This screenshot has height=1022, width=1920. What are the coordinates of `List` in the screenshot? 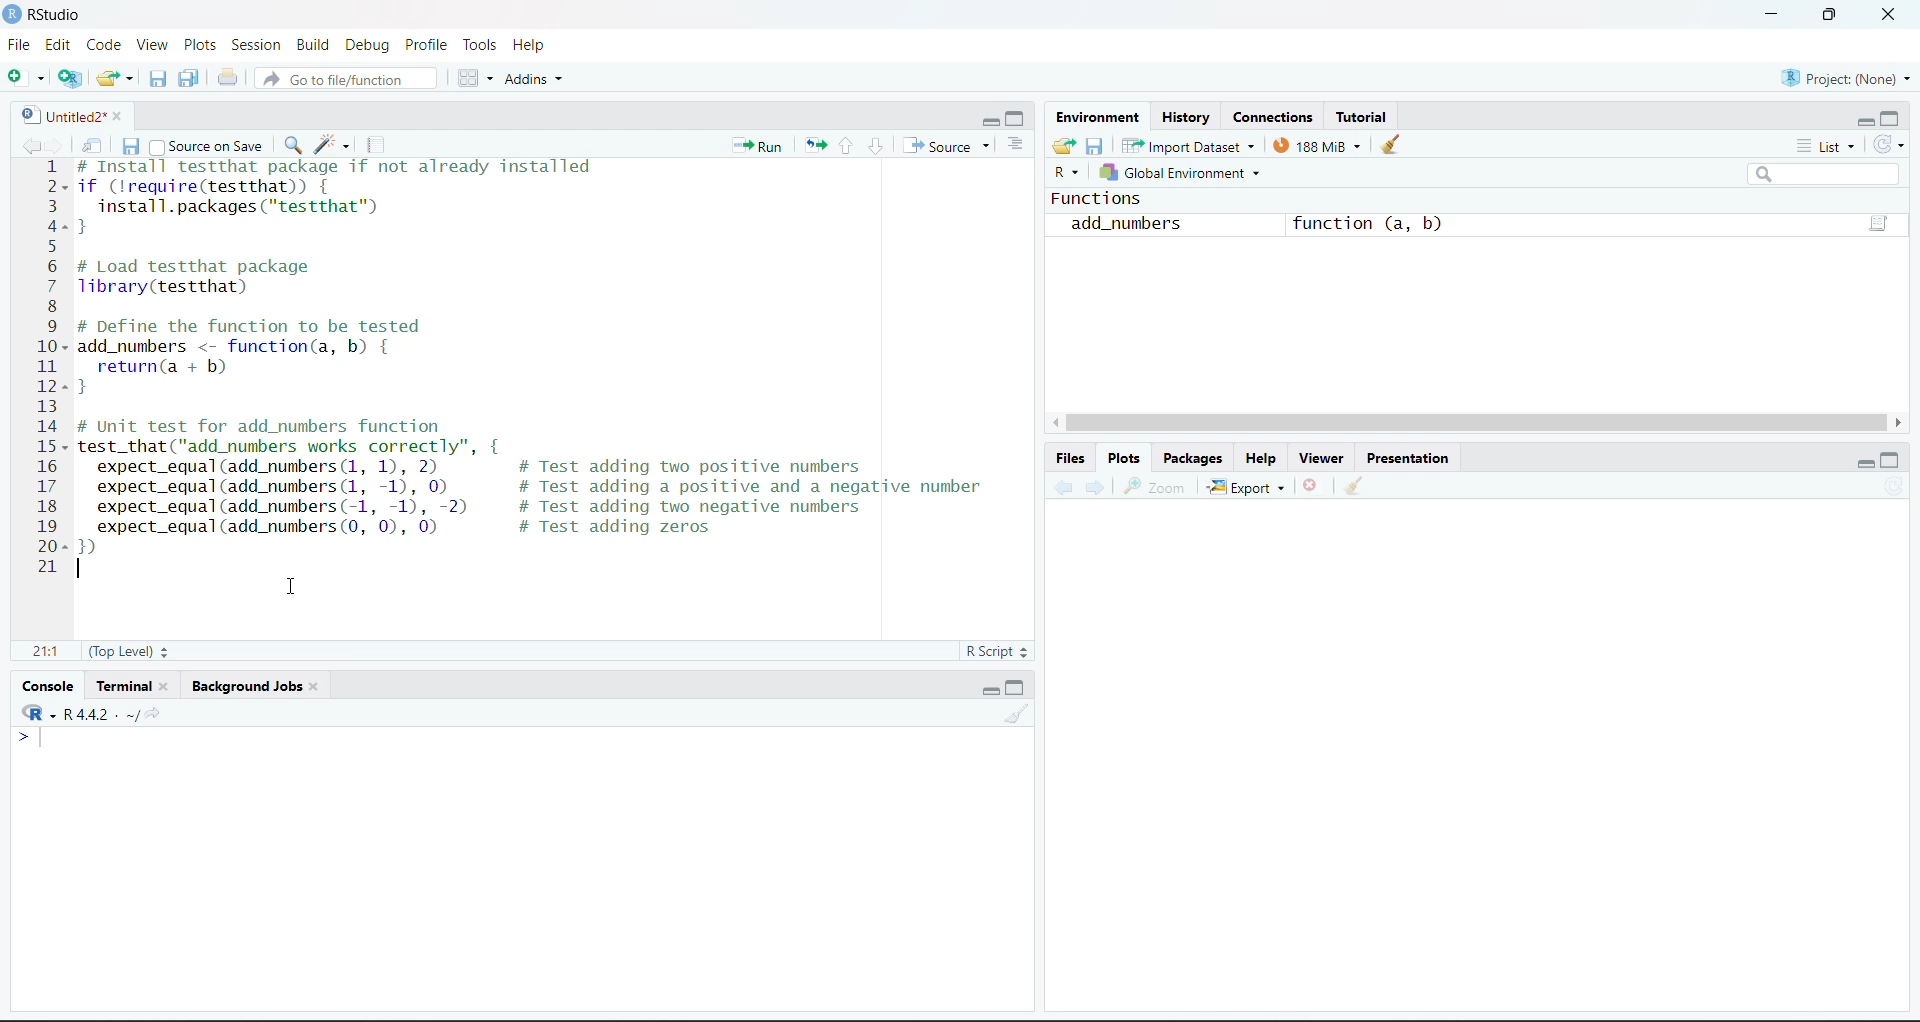 It's located at (1826, 146).